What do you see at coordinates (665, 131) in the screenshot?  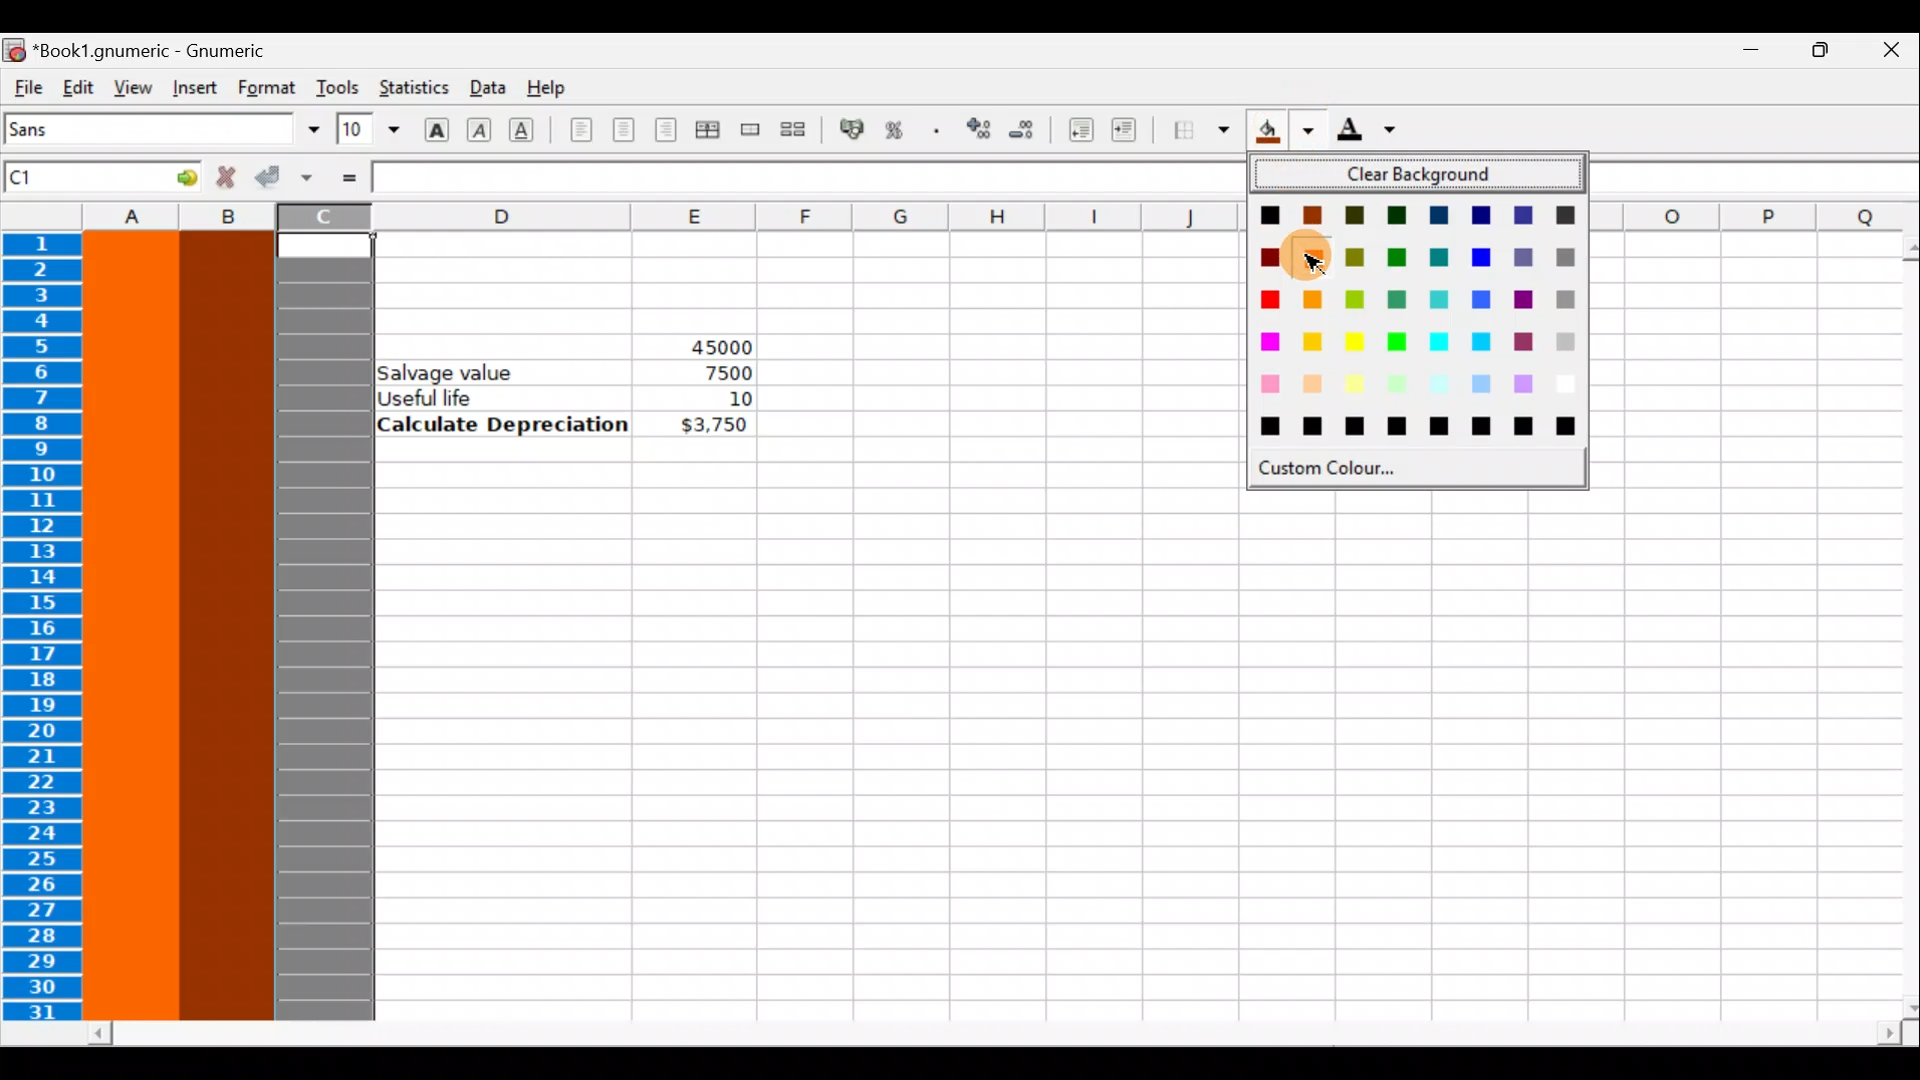 I see `Align right` at bounding box center [665, 131].